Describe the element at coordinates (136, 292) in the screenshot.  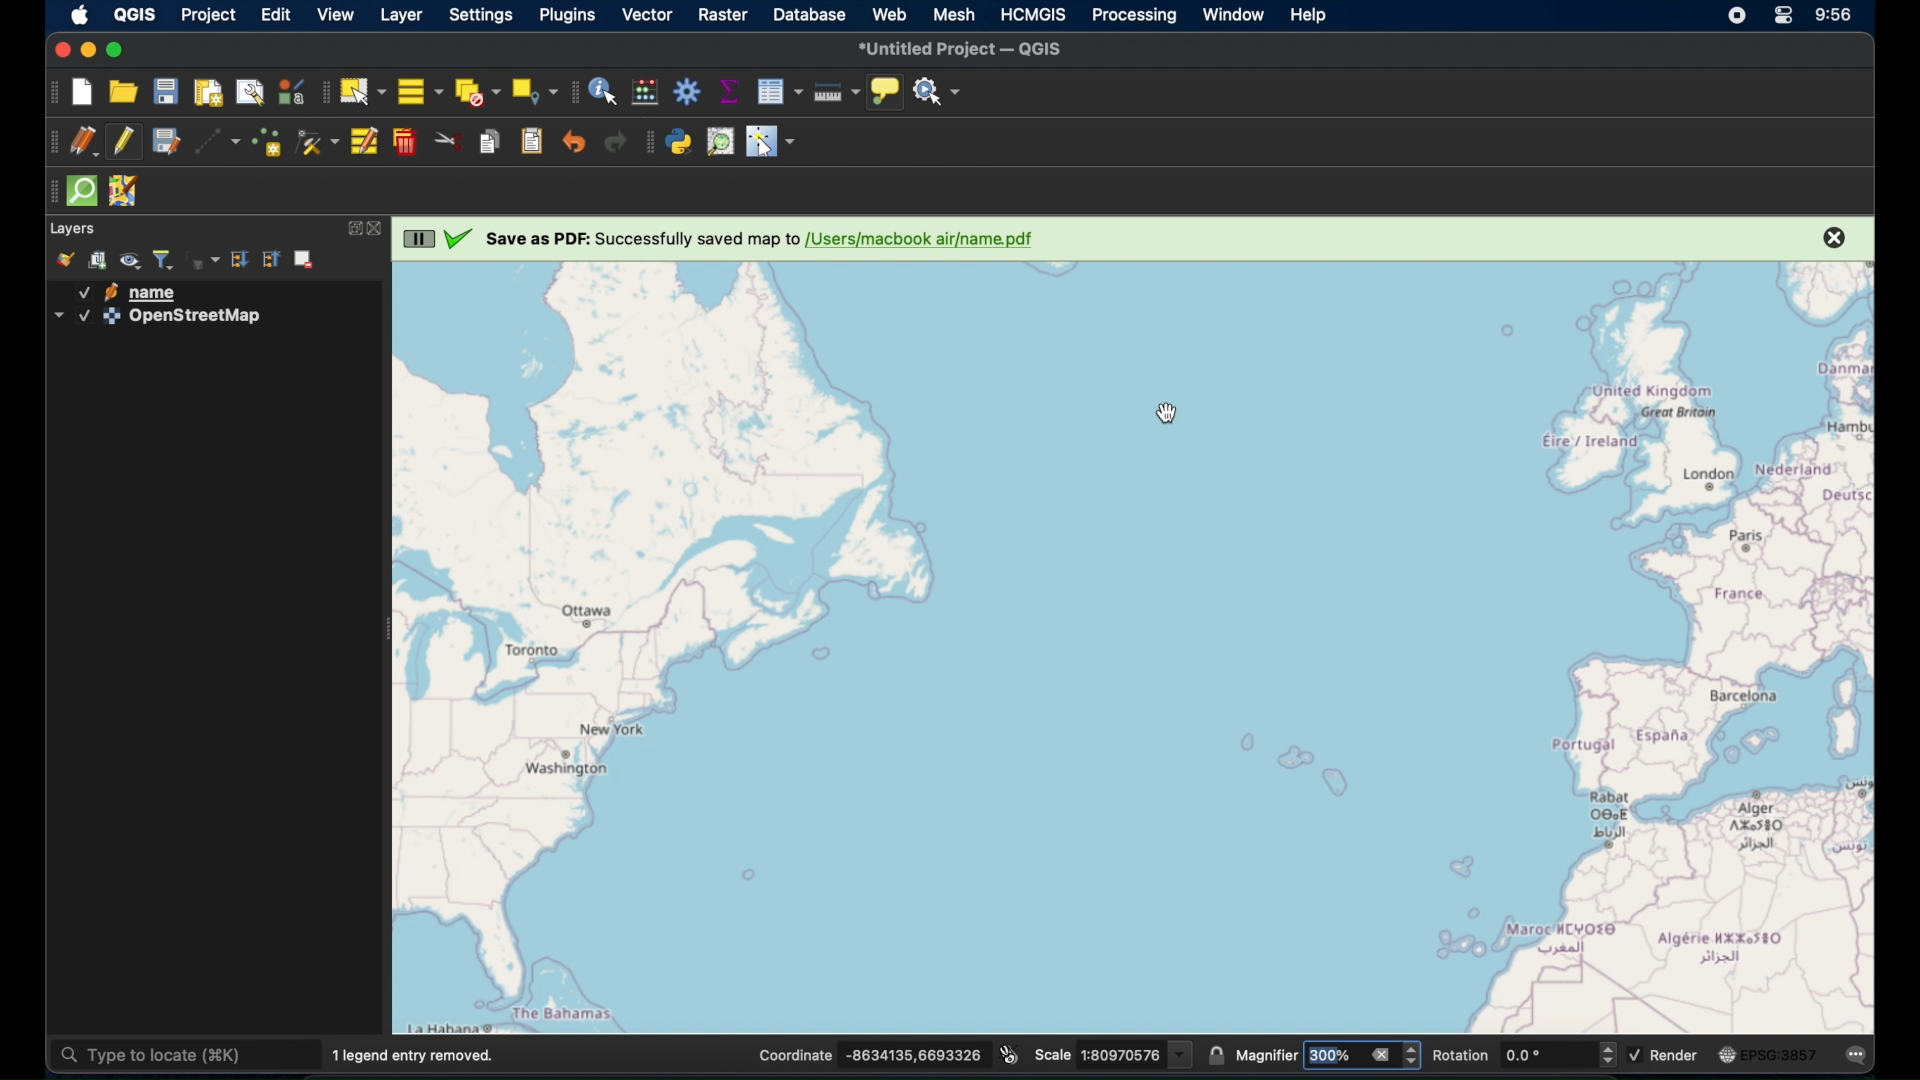
I see `name` at that location.